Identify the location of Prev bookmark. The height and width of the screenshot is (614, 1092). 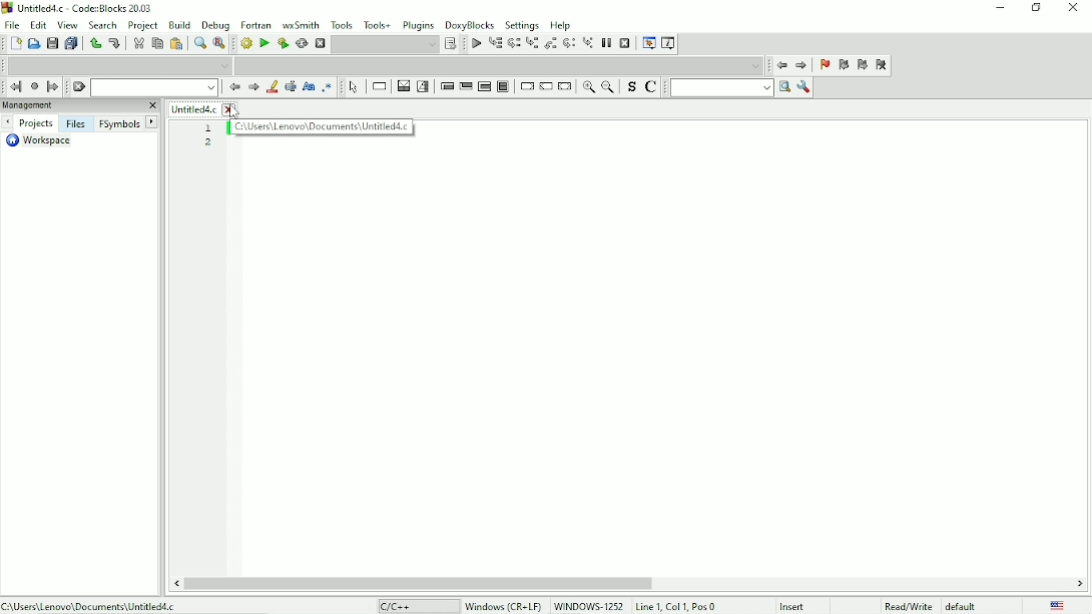
(843, 66).